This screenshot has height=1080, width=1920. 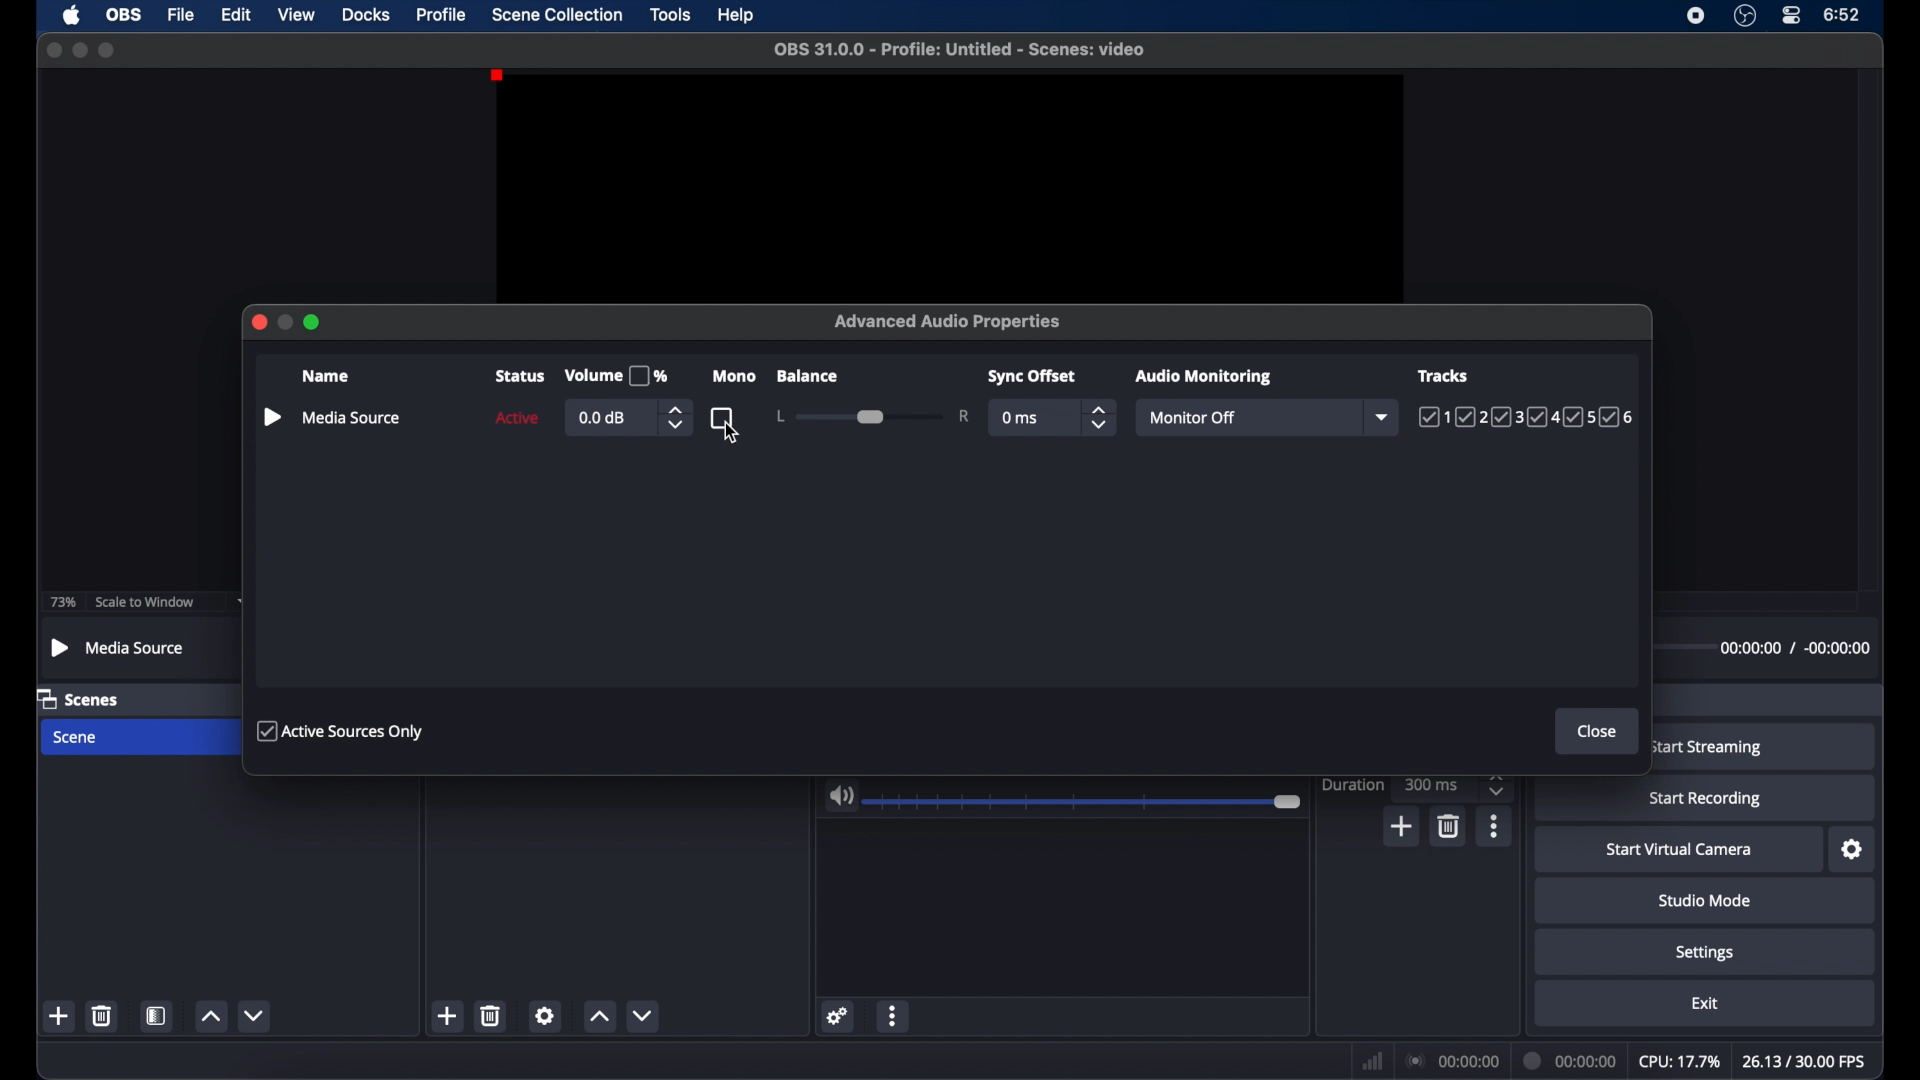 What do you see at coordinates (1853, 850) in the screenshot?
I see `settings` at bounding box center [1853, 850].